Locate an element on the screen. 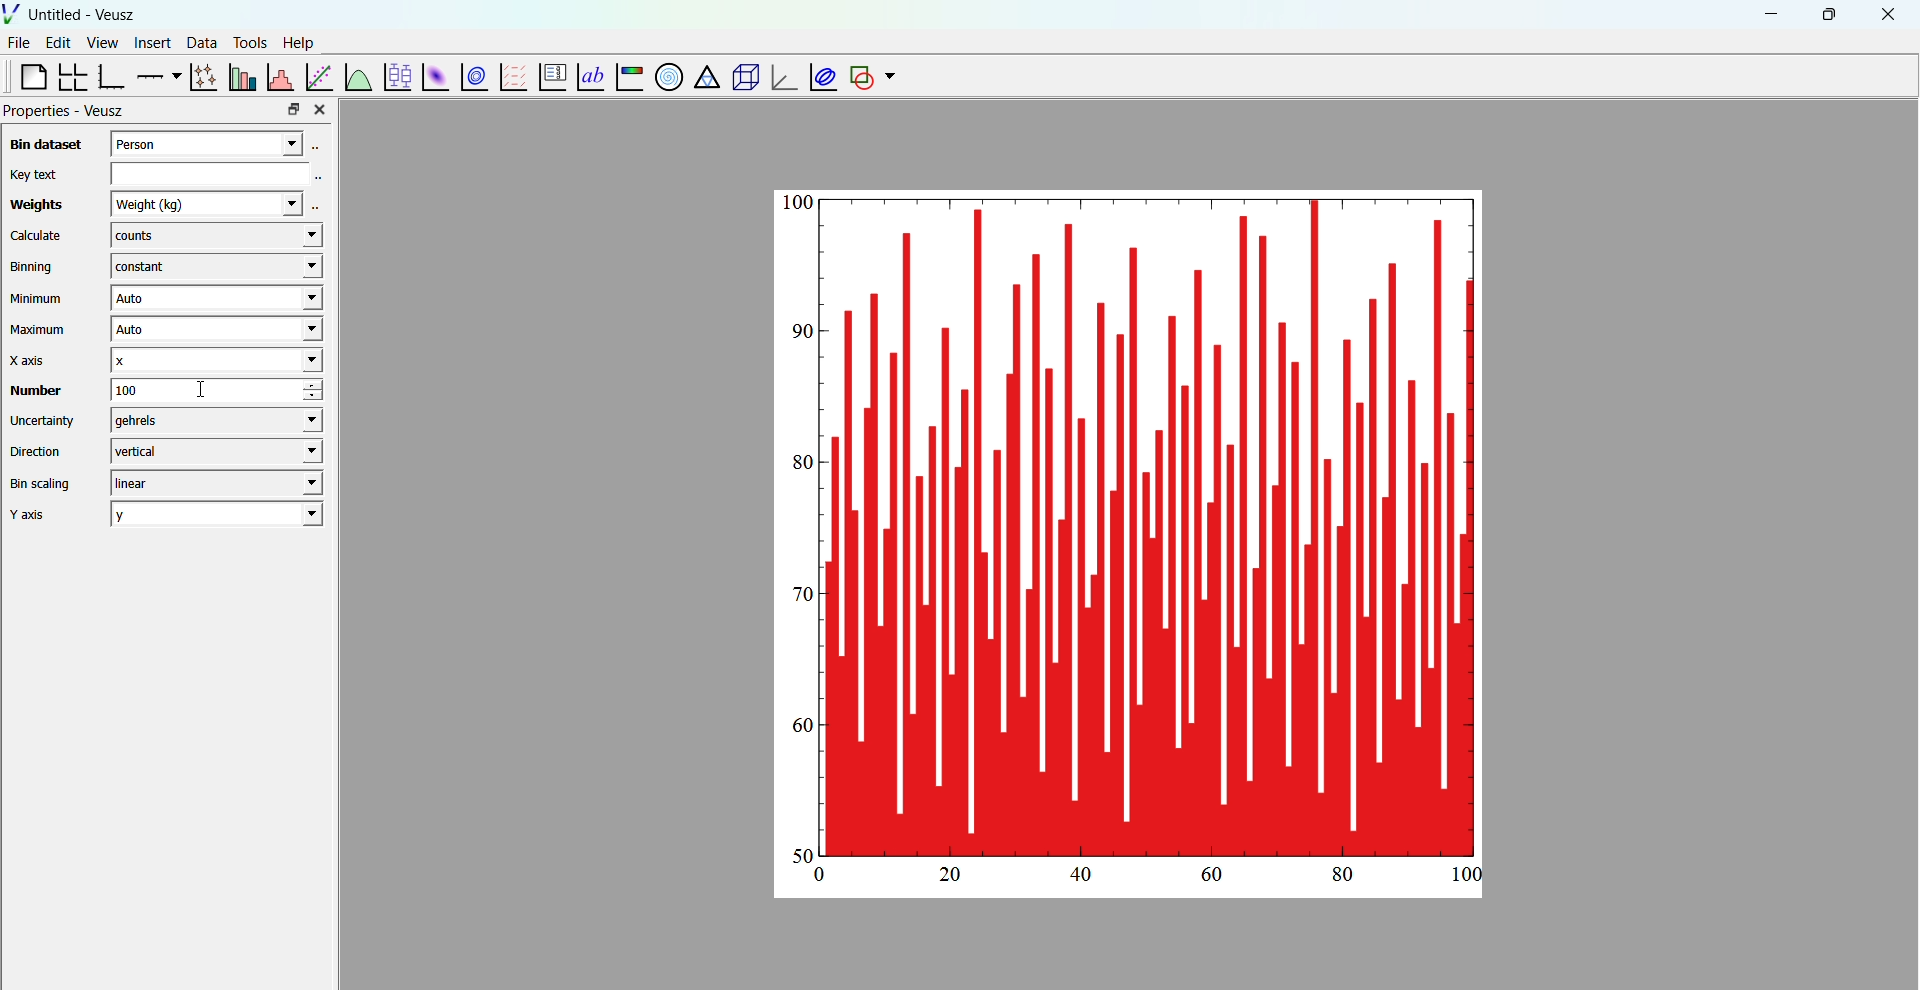 This screenshot has height=990, width=1920. Number is located at coordinates (34, 390).